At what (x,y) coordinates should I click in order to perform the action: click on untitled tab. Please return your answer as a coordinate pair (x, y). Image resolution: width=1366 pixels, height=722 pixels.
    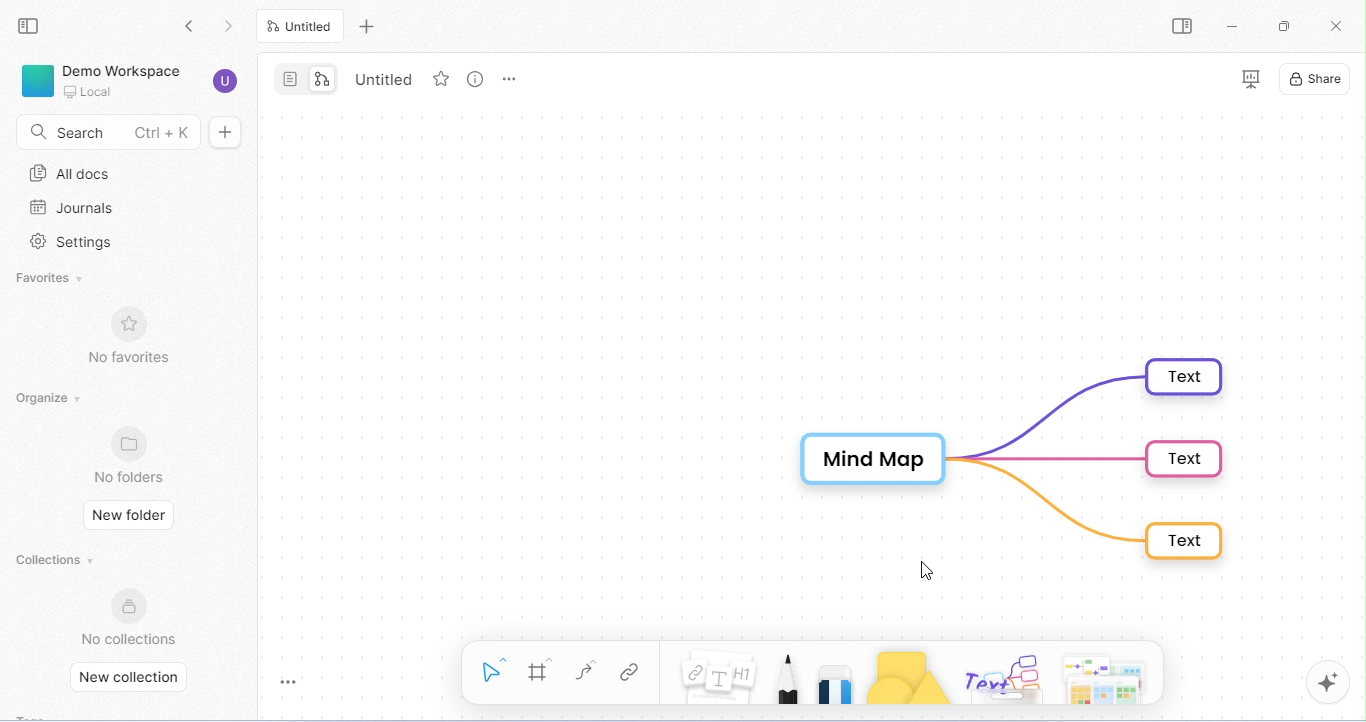
    Looking at the image, I should click on (303, 26).